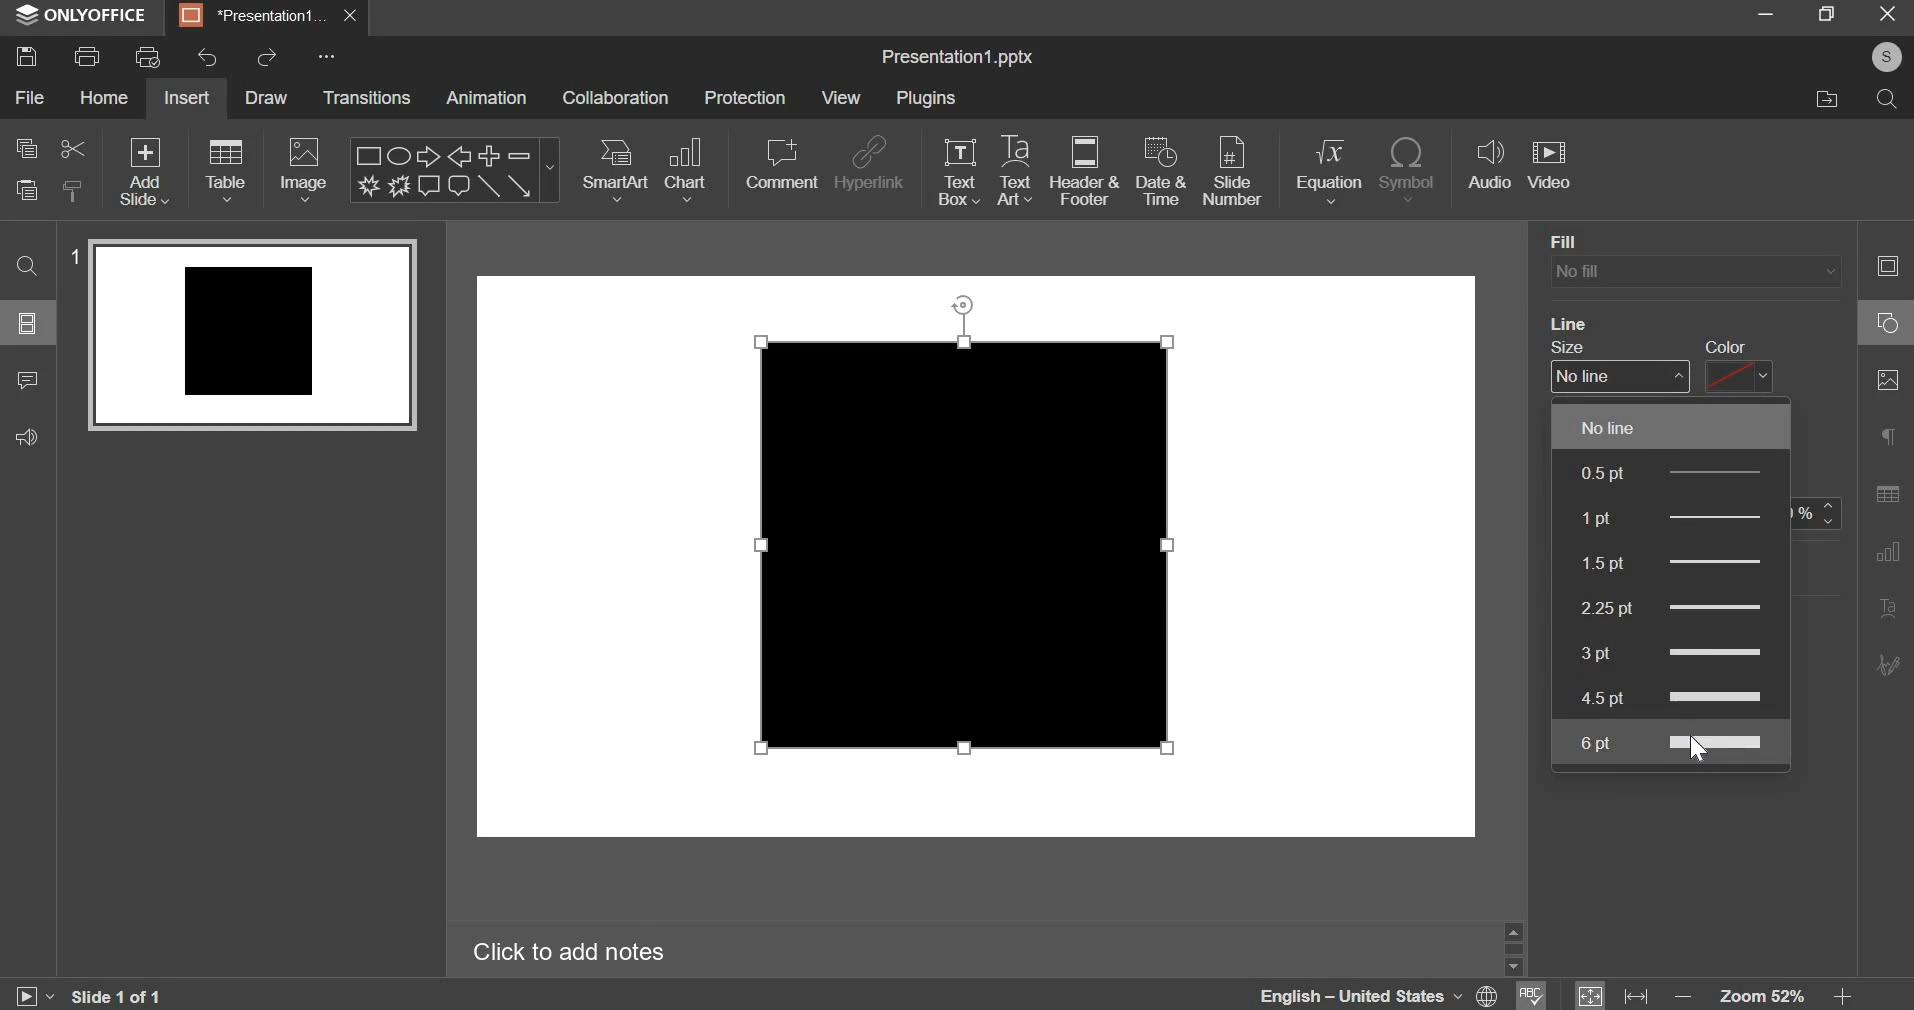 The height and width of the screenshot is (1010, 1914). I want to click on zoom, so click(1768, 991).